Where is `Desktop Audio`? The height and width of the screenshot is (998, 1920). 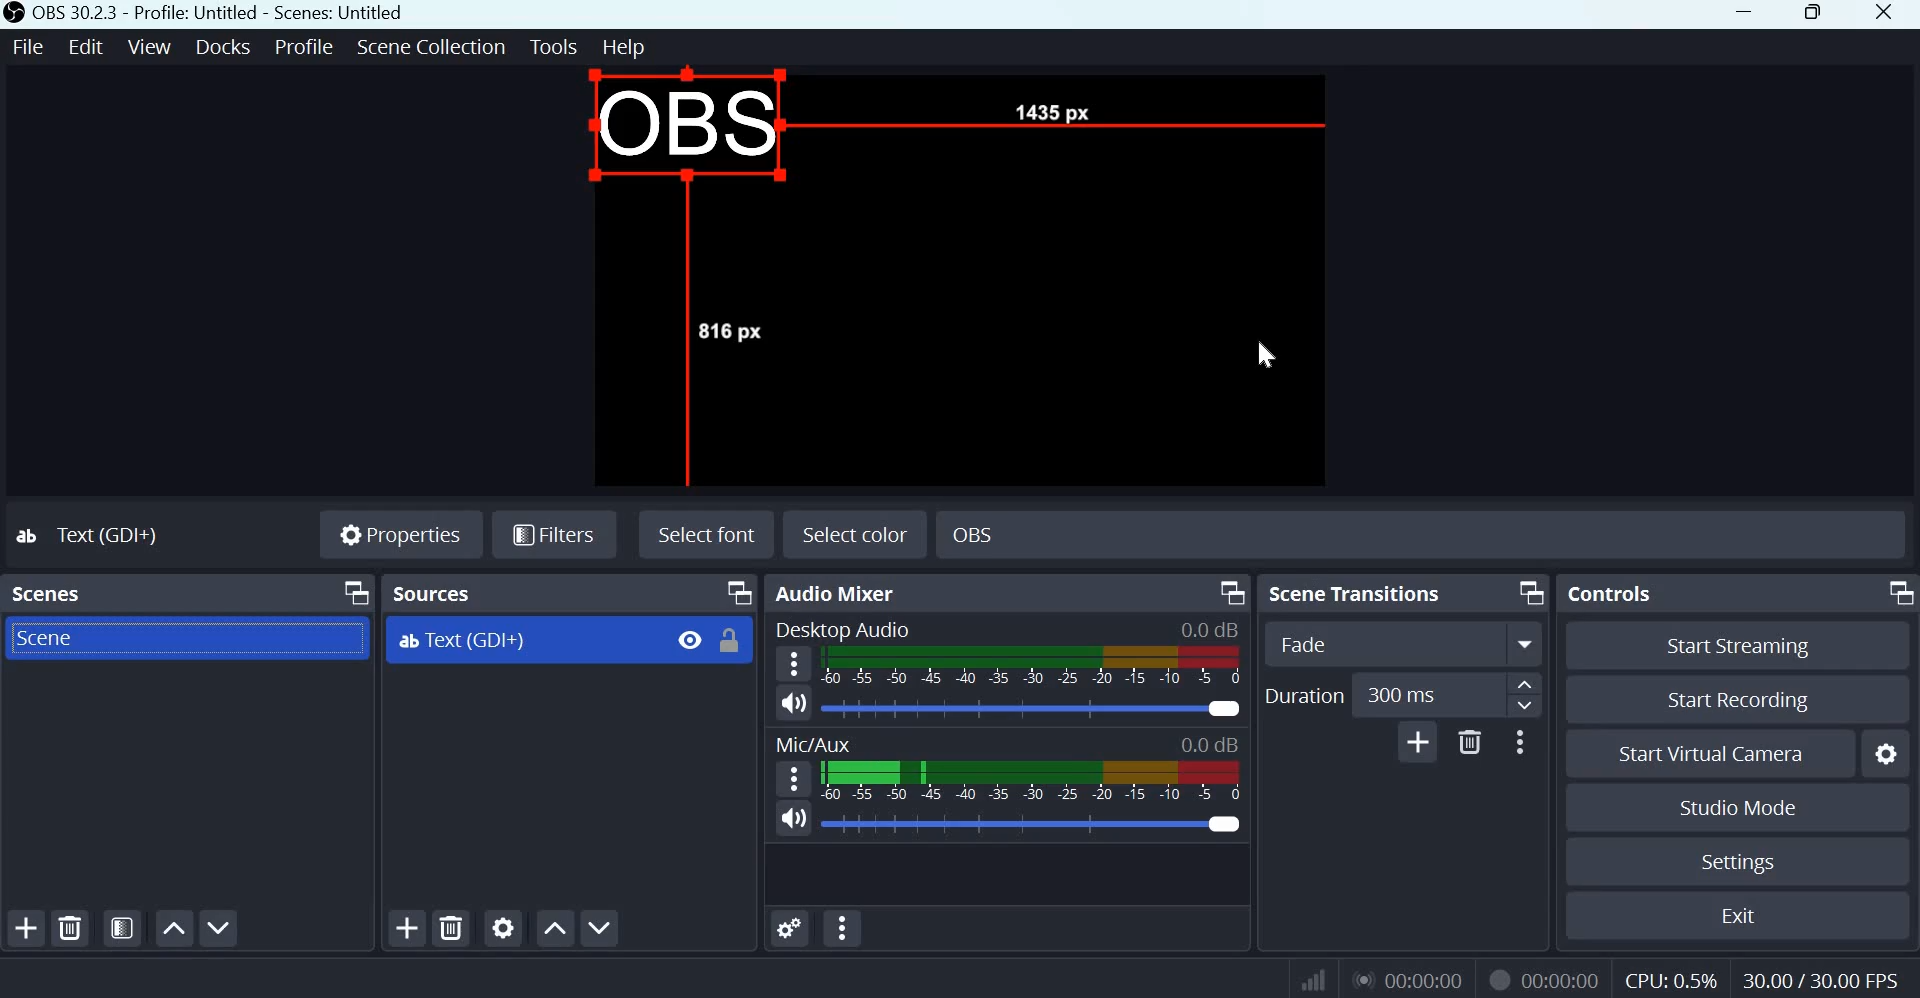
Desktop Audio is located at coordinates (844, 629).